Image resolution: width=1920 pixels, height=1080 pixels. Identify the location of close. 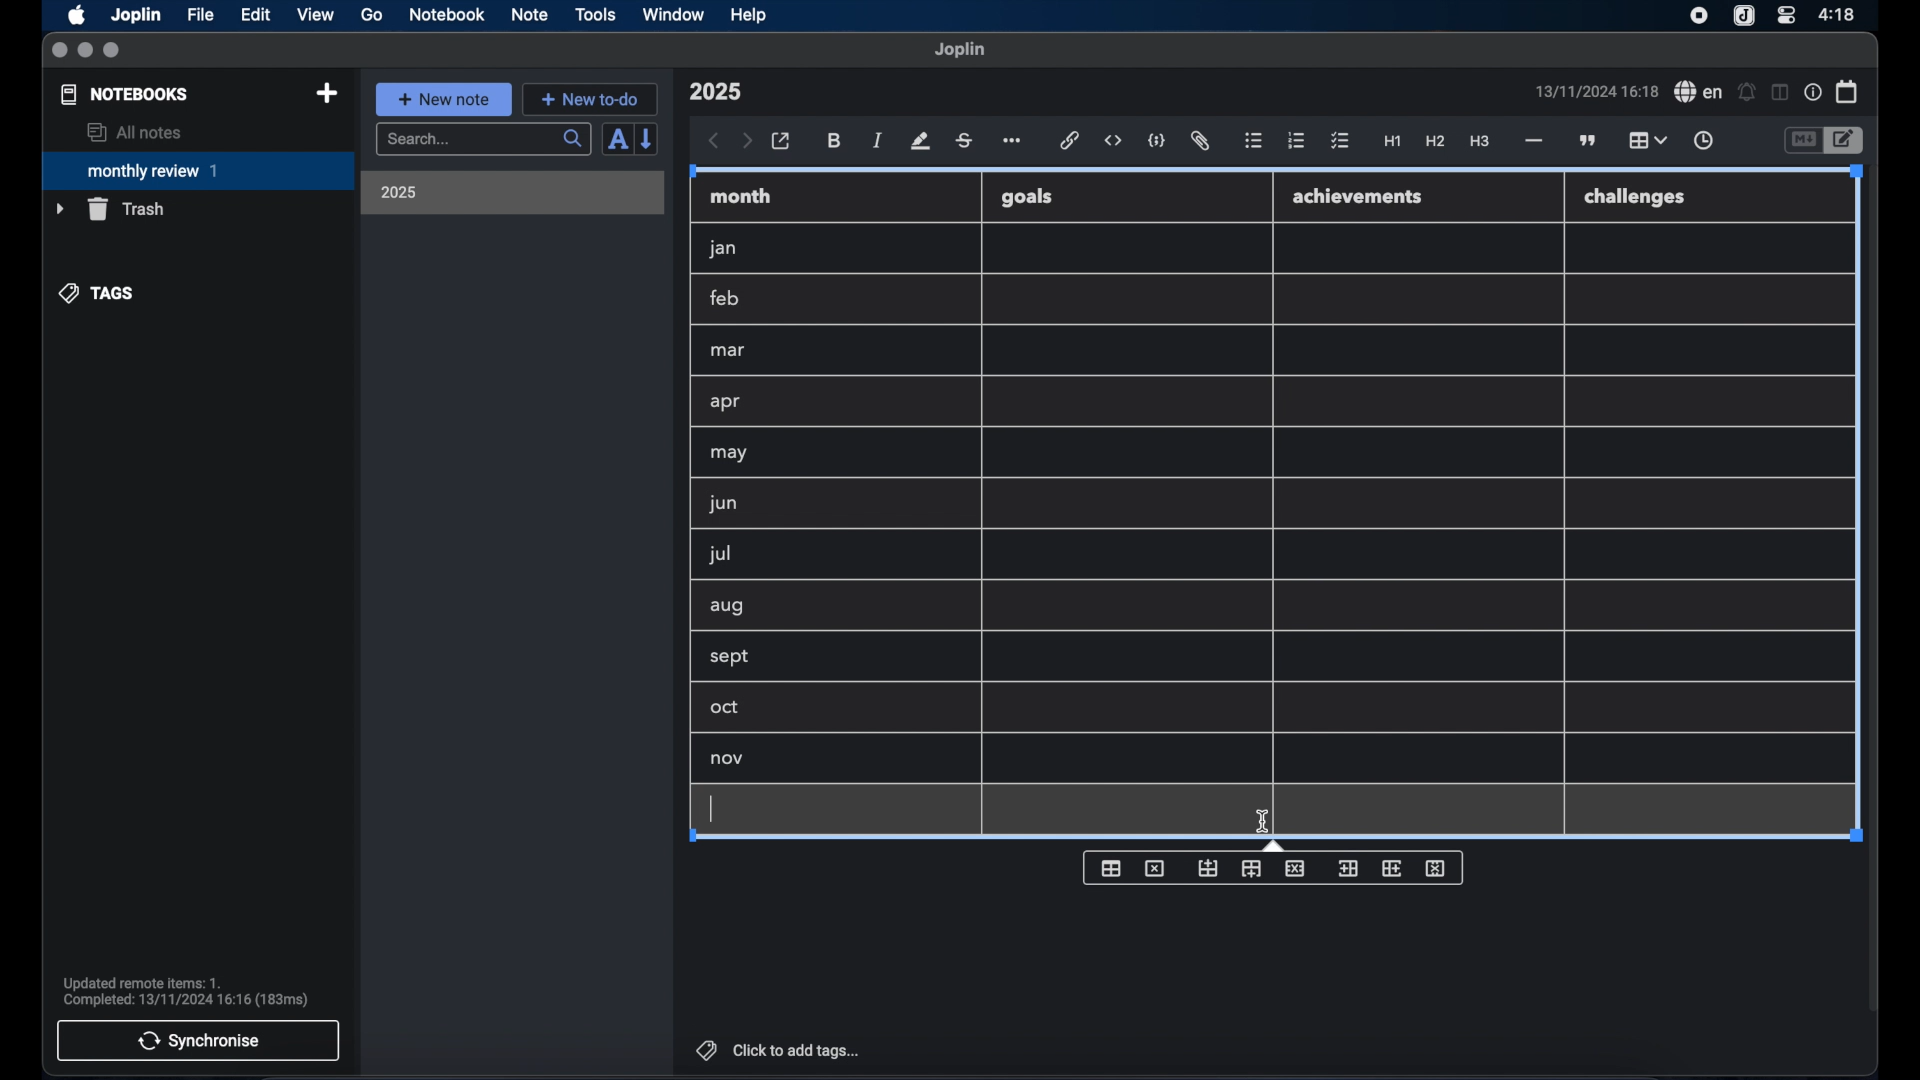
(59, 51).